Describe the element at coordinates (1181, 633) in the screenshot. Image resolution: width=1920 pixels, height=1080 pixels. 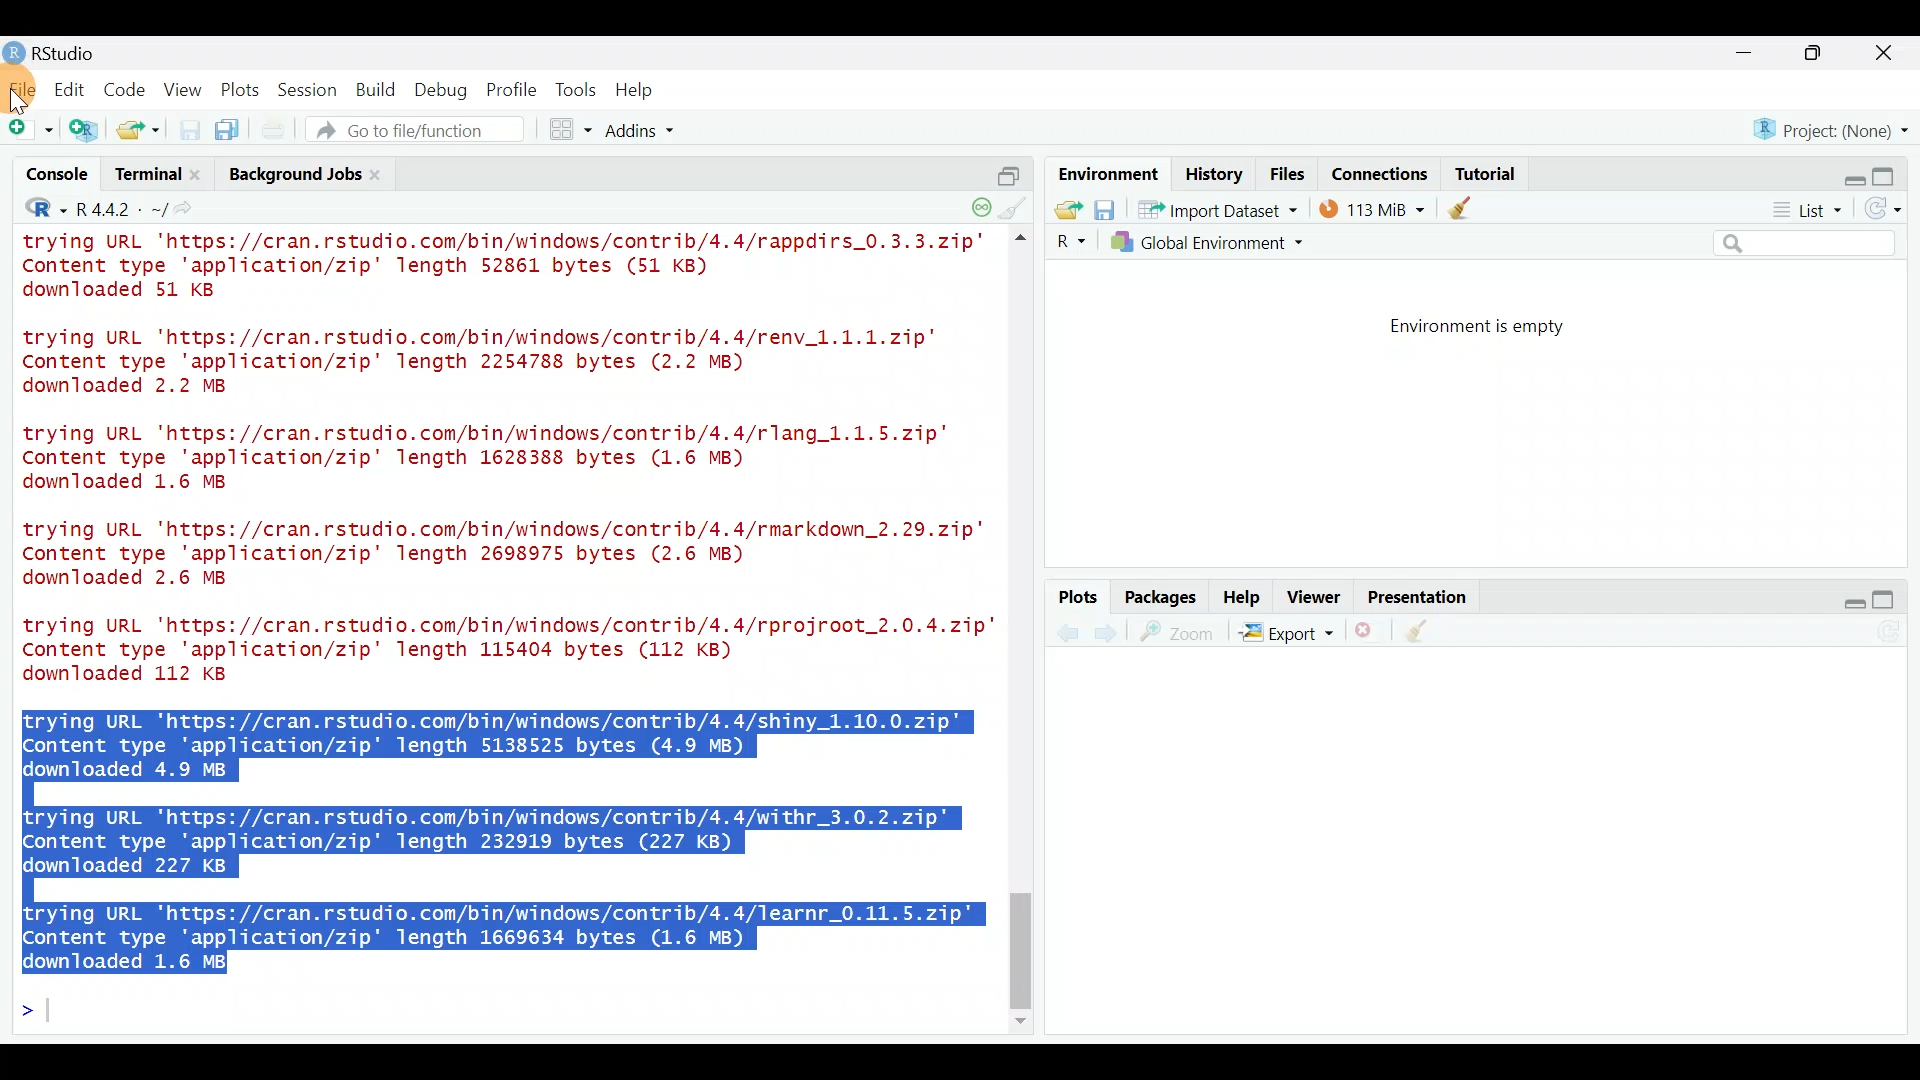
I see `zoom` at that location.